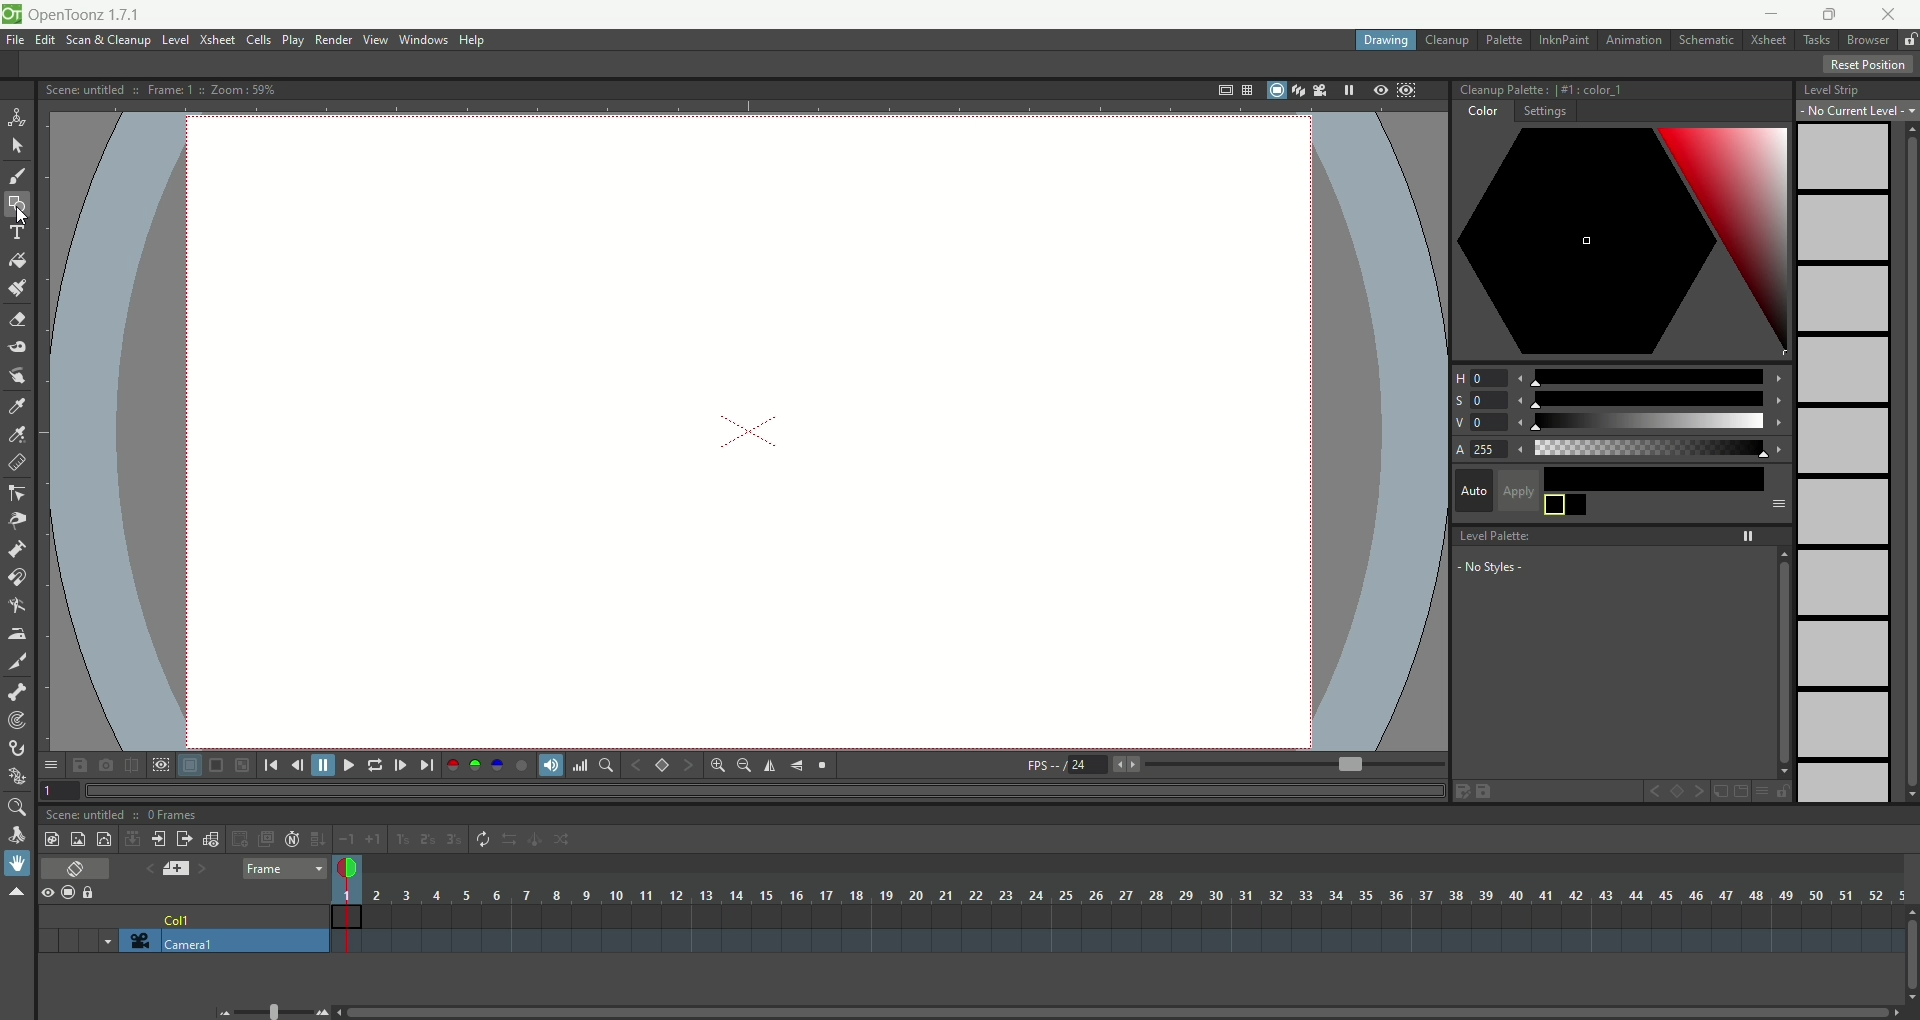  I want to click on reframe on 3's, so click(454, 839).